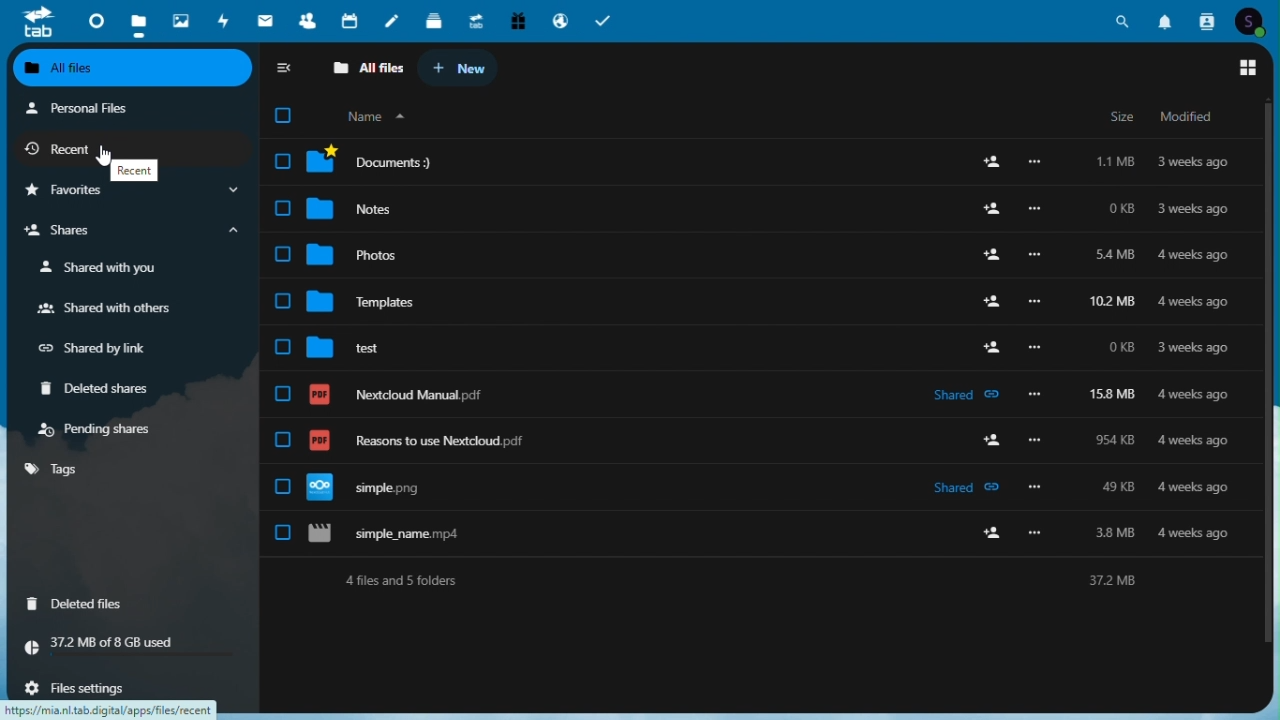 This screenshot has height=720, width=1280. What do you see at coordinates (90, 347) in the screenshot?
I see `Shared by link` at bounding box center [90, 347].